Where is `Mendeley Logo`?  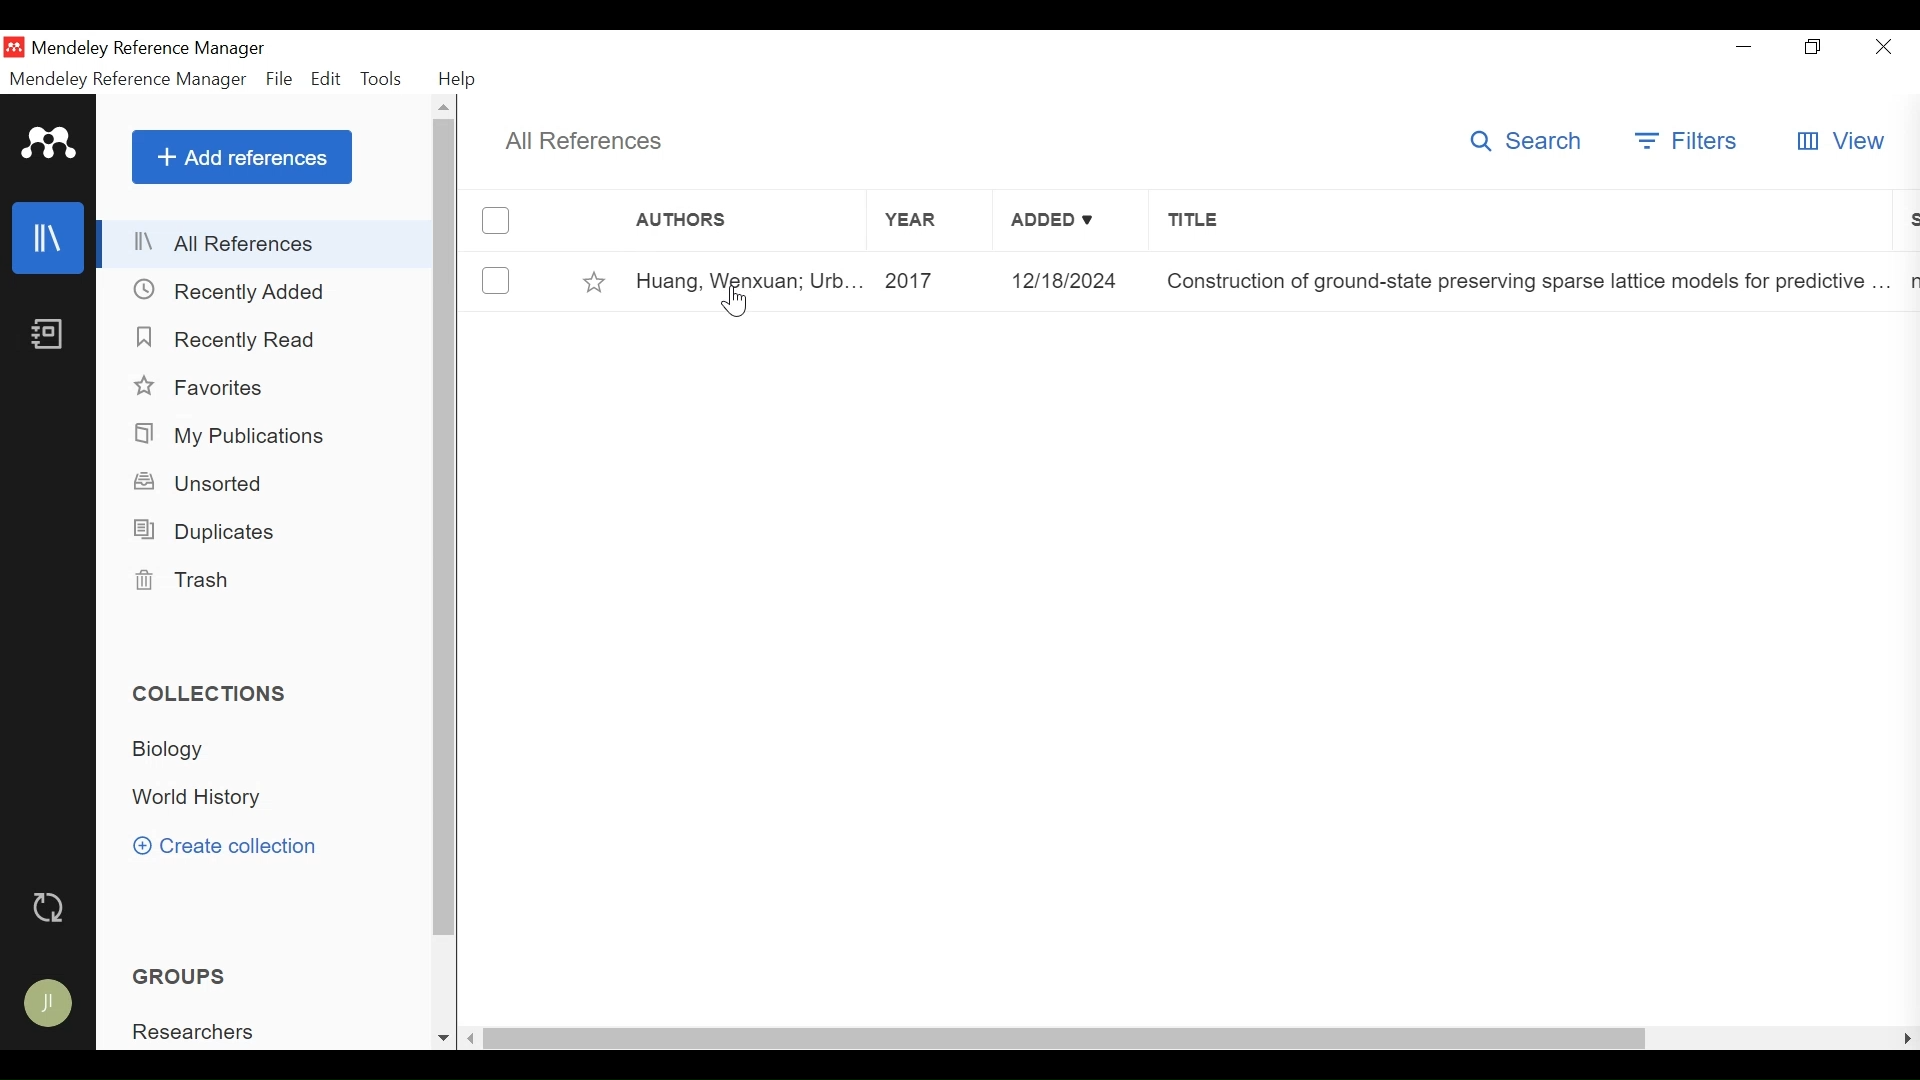 Mendeley Logo is located at coordinates (50, 143).